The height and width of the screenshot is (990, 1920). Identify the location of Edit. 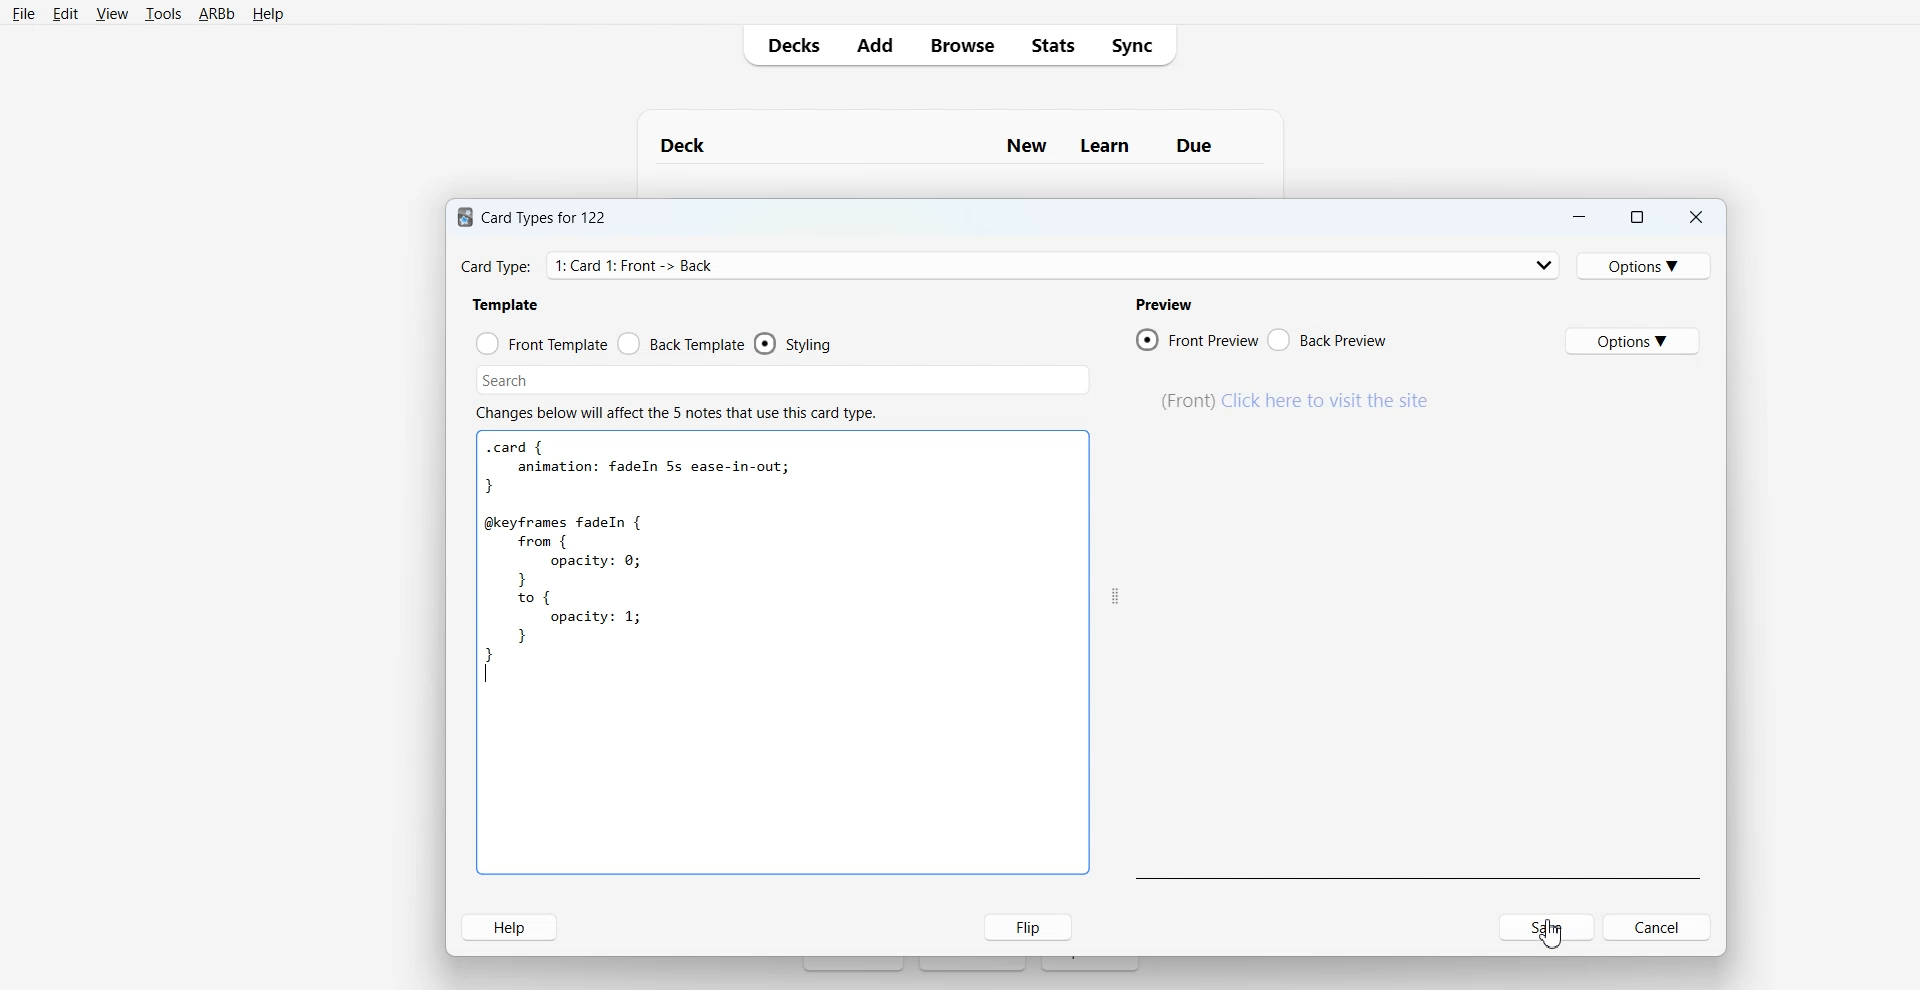
(66, 14).